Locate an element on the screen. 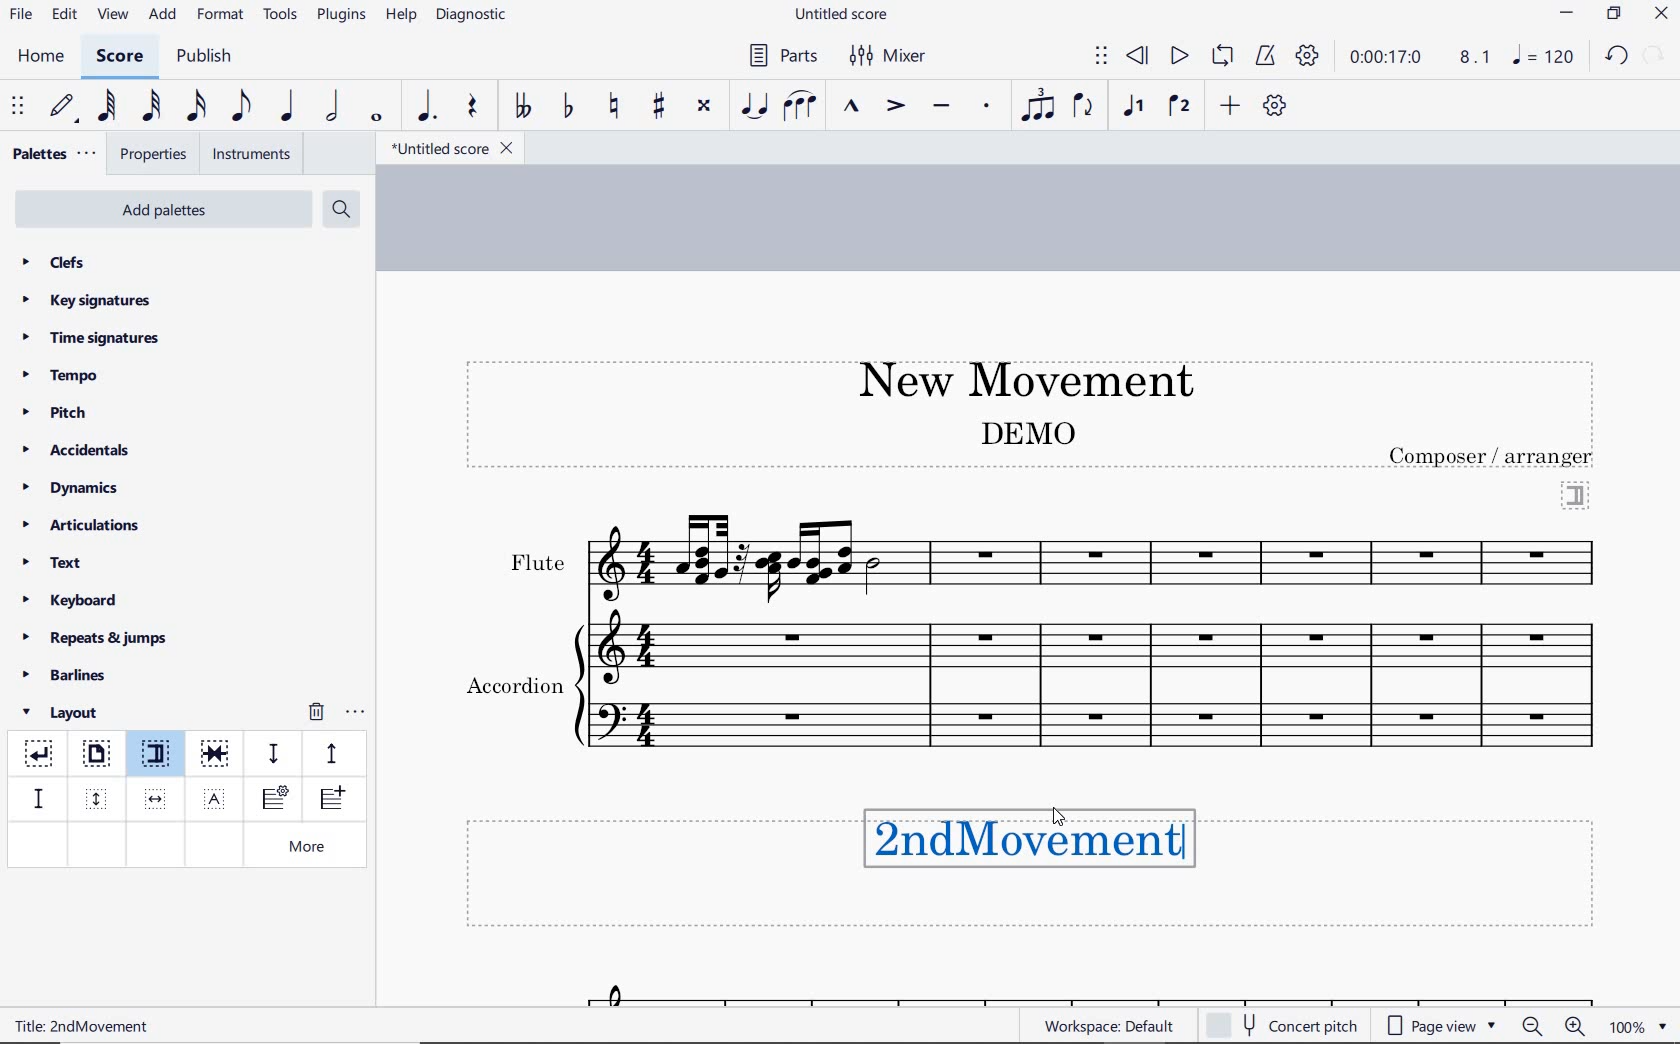 This screenshot has height=1044, width=1680. staccato is located at coordinates (987, 106).